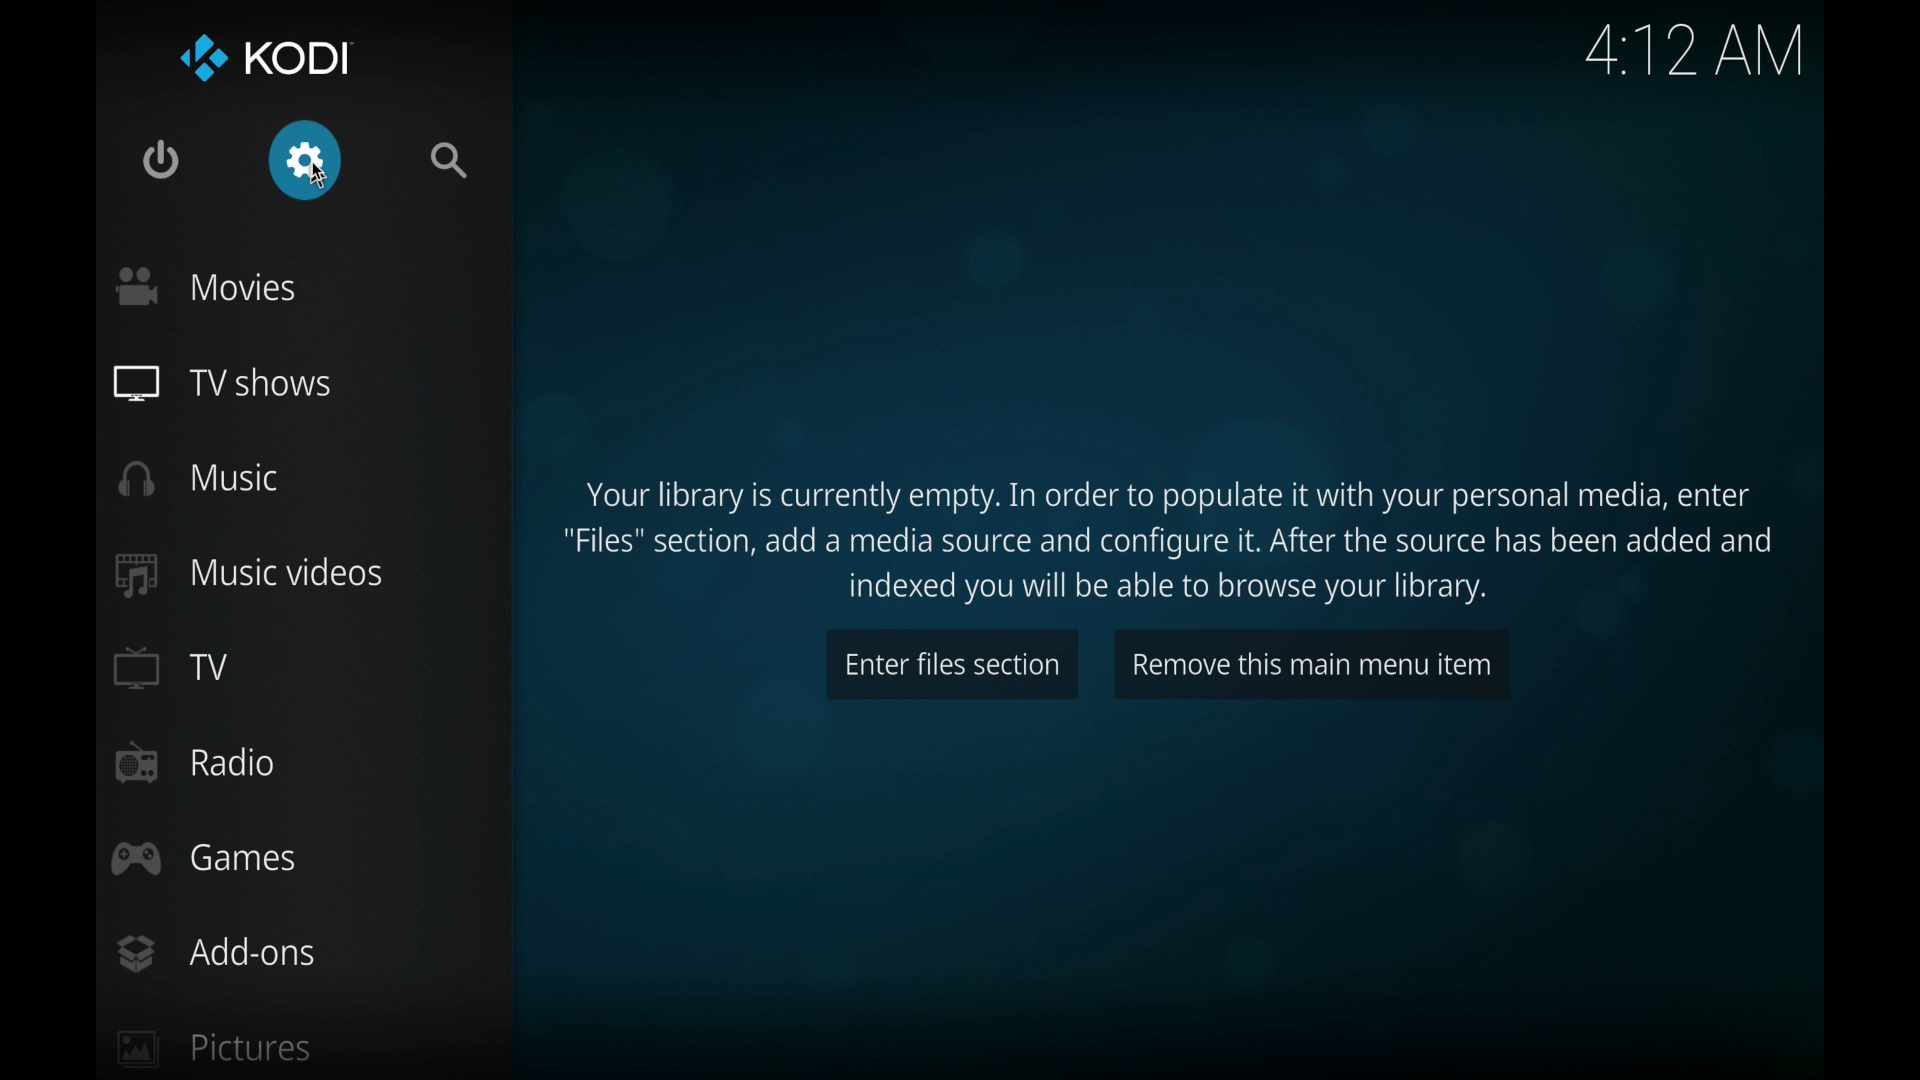 The image size is (1920, 1080). I want to click on cursor, so click(328, 183).